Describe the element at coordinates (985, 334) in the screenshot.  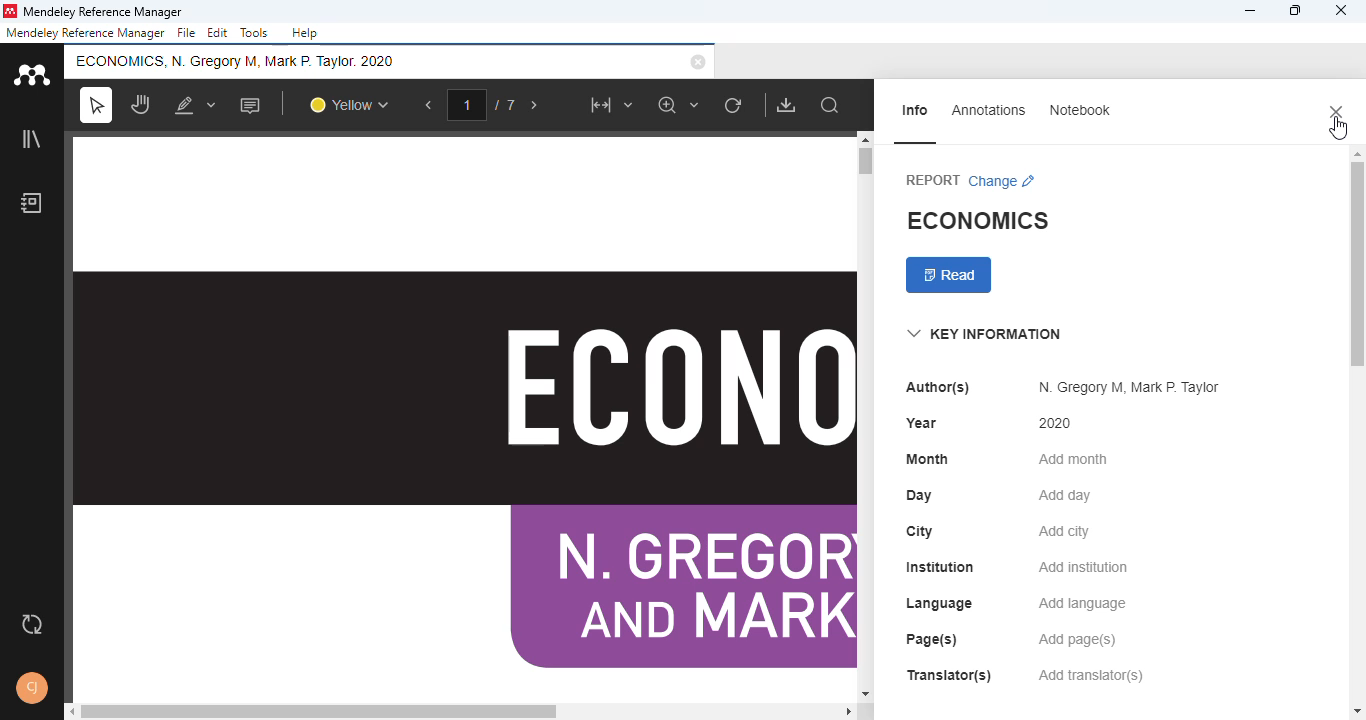
I see `key information` at that location.